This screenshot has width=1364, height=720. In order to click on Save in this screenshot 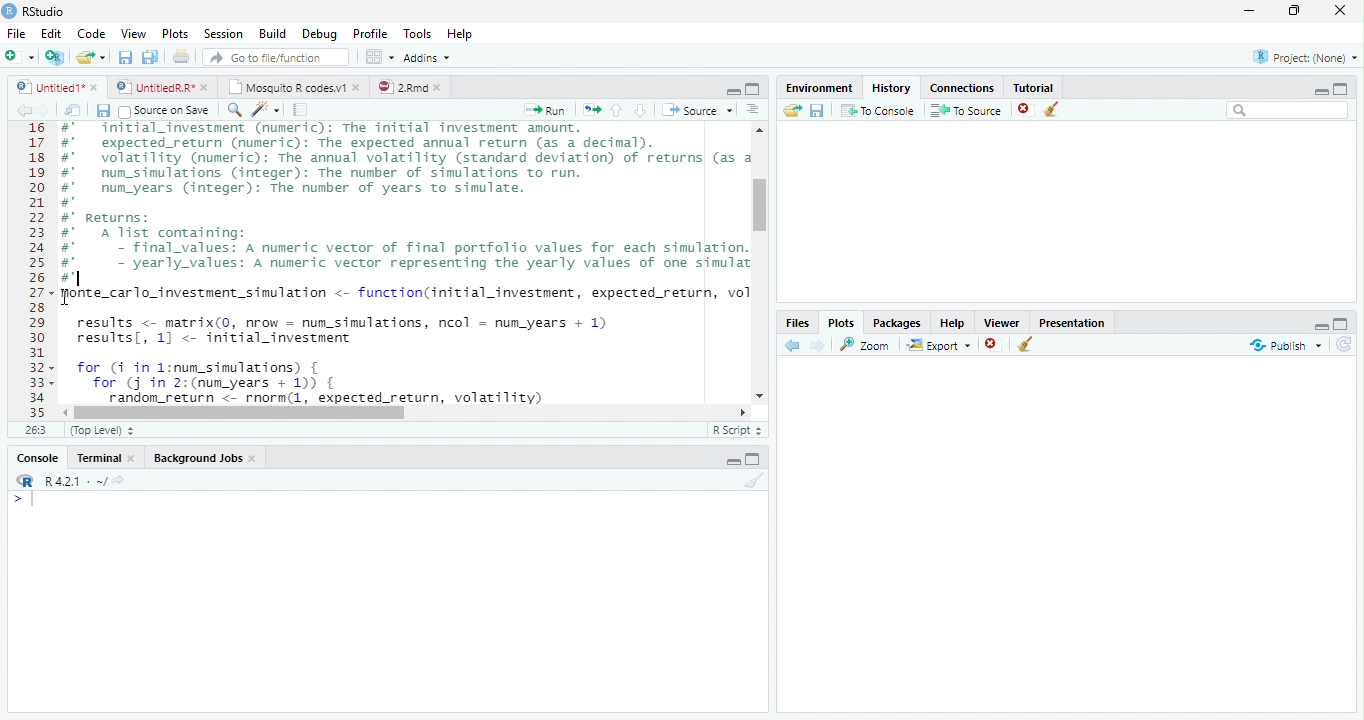, I will do `click(103, 110)`.